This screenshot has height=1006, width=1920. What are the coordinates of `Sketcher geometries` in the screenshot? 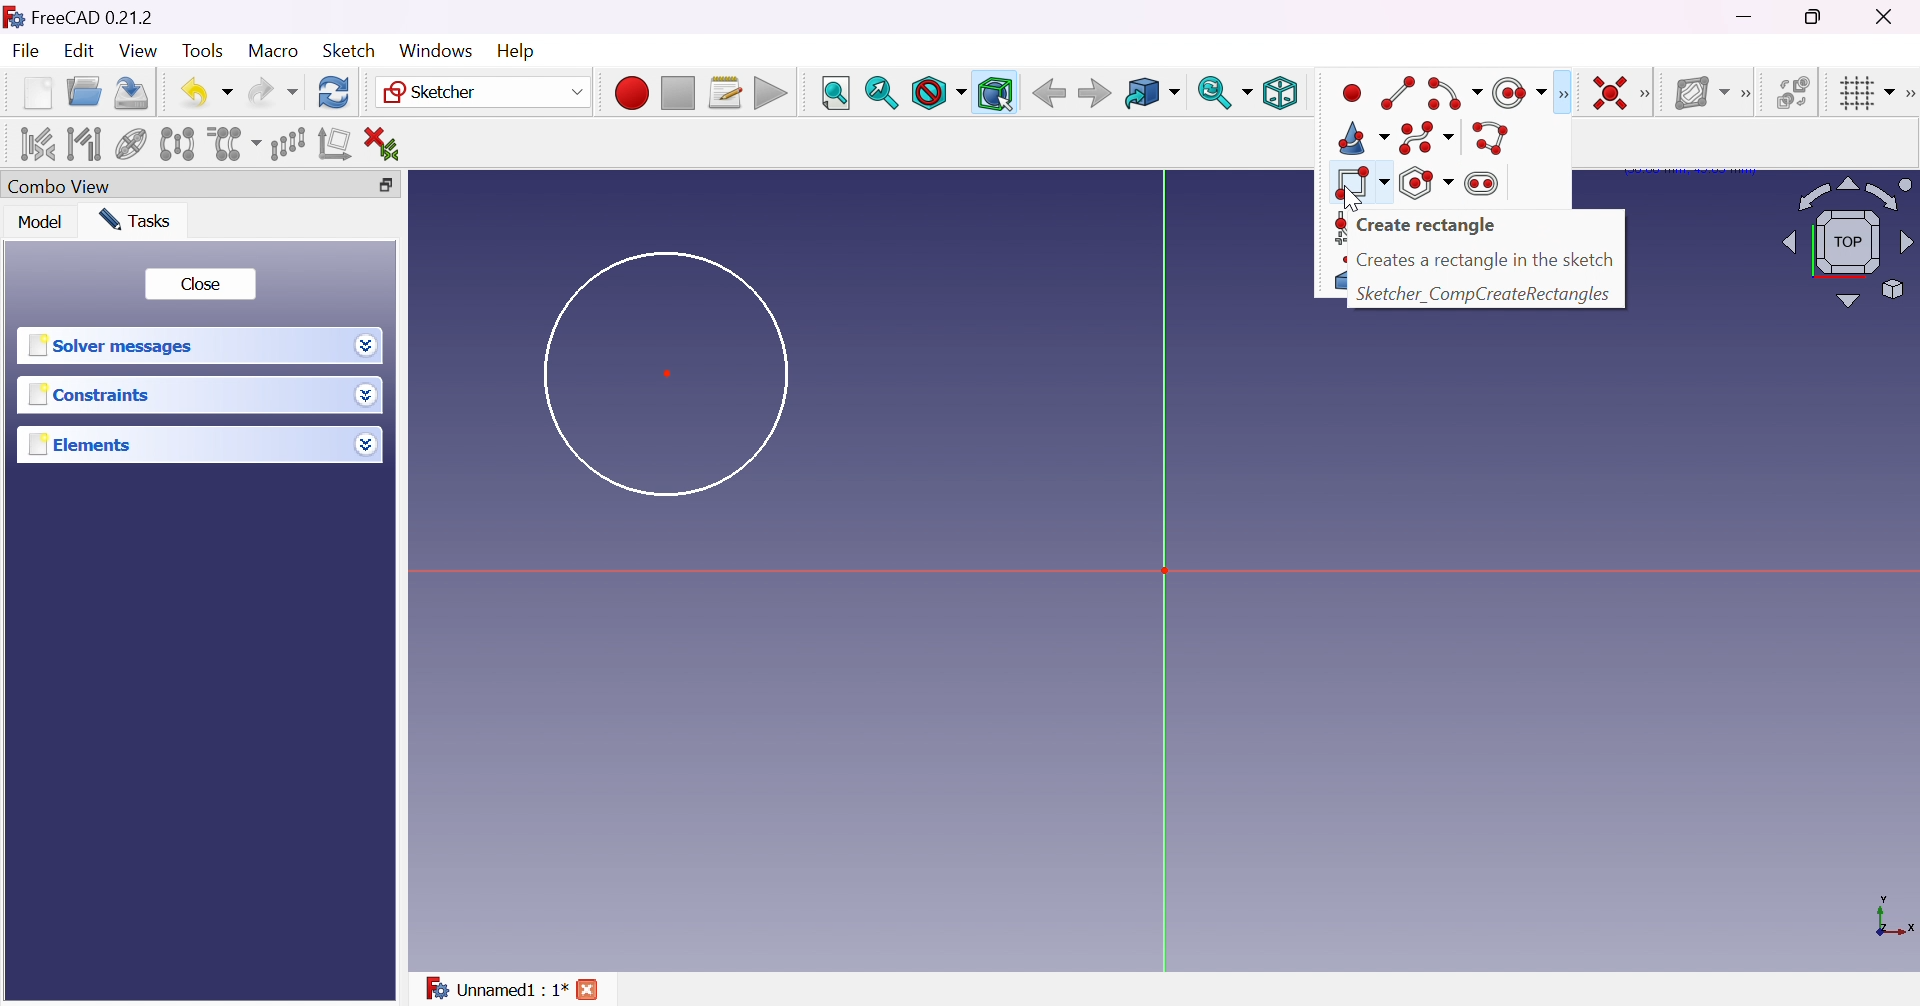 It's located at (1562, 95).